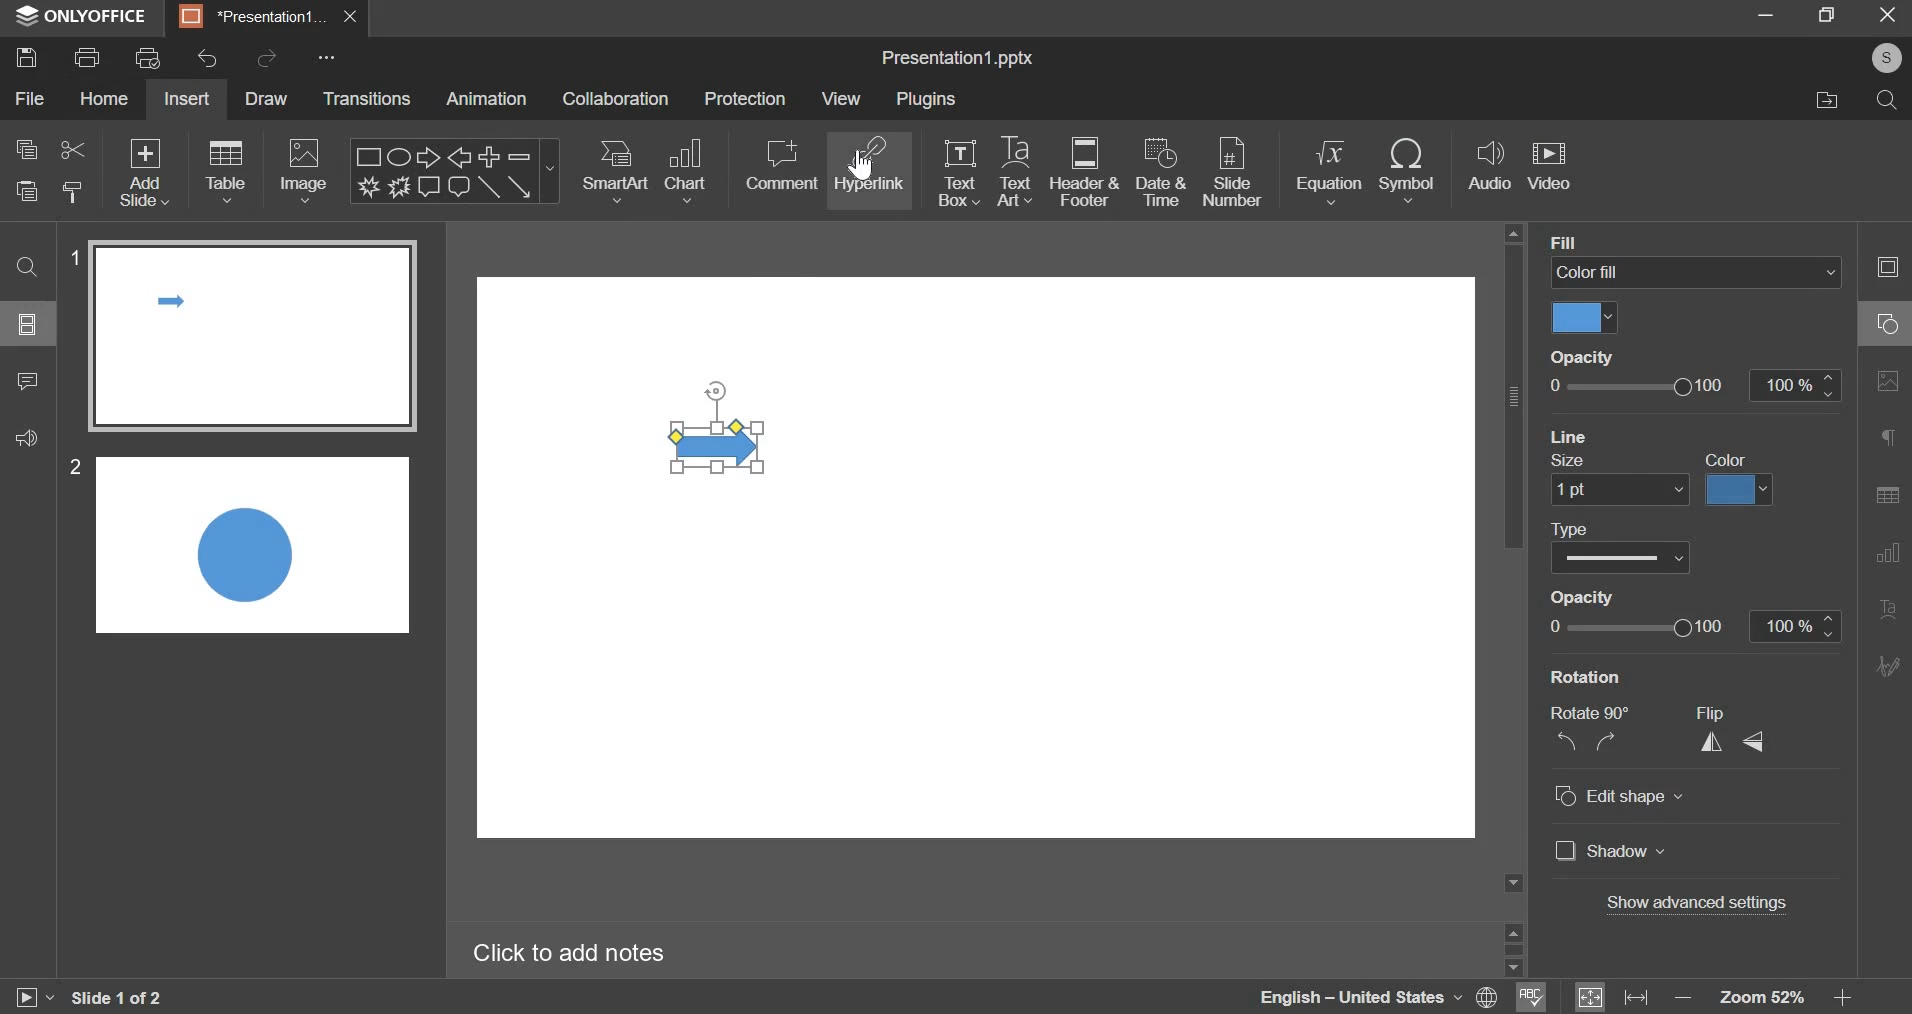  I want to click on exit, so click(1888, 14).